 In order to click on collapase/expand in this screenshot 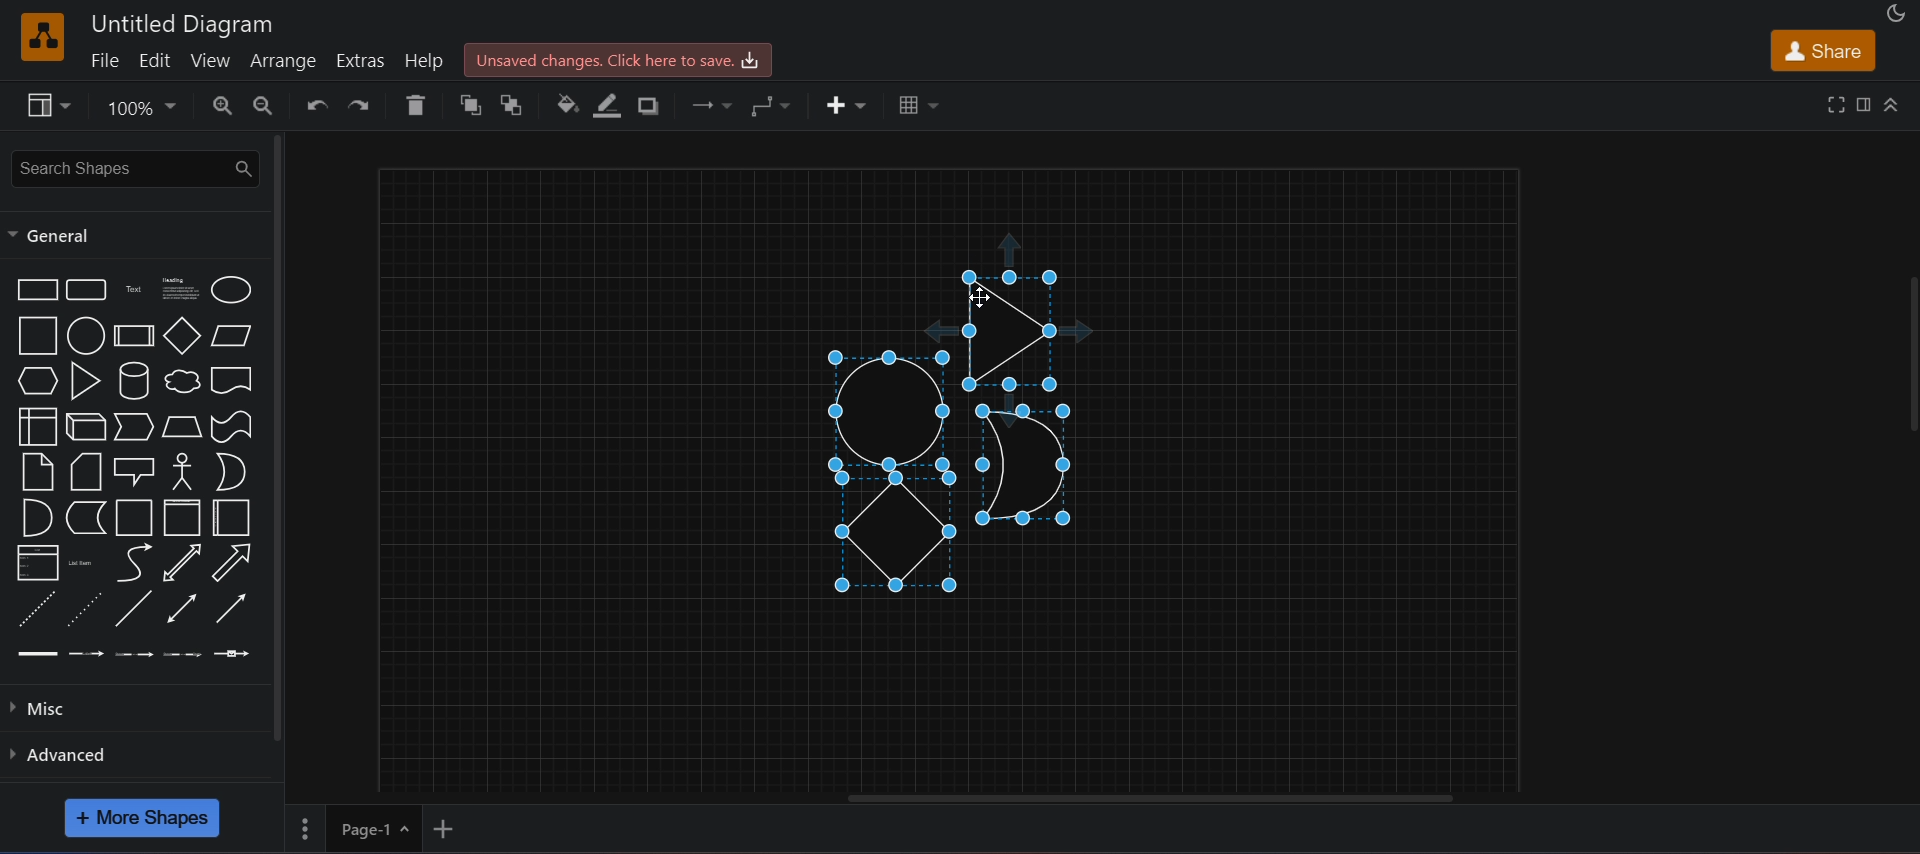, I will do `click(1893, 103)`.